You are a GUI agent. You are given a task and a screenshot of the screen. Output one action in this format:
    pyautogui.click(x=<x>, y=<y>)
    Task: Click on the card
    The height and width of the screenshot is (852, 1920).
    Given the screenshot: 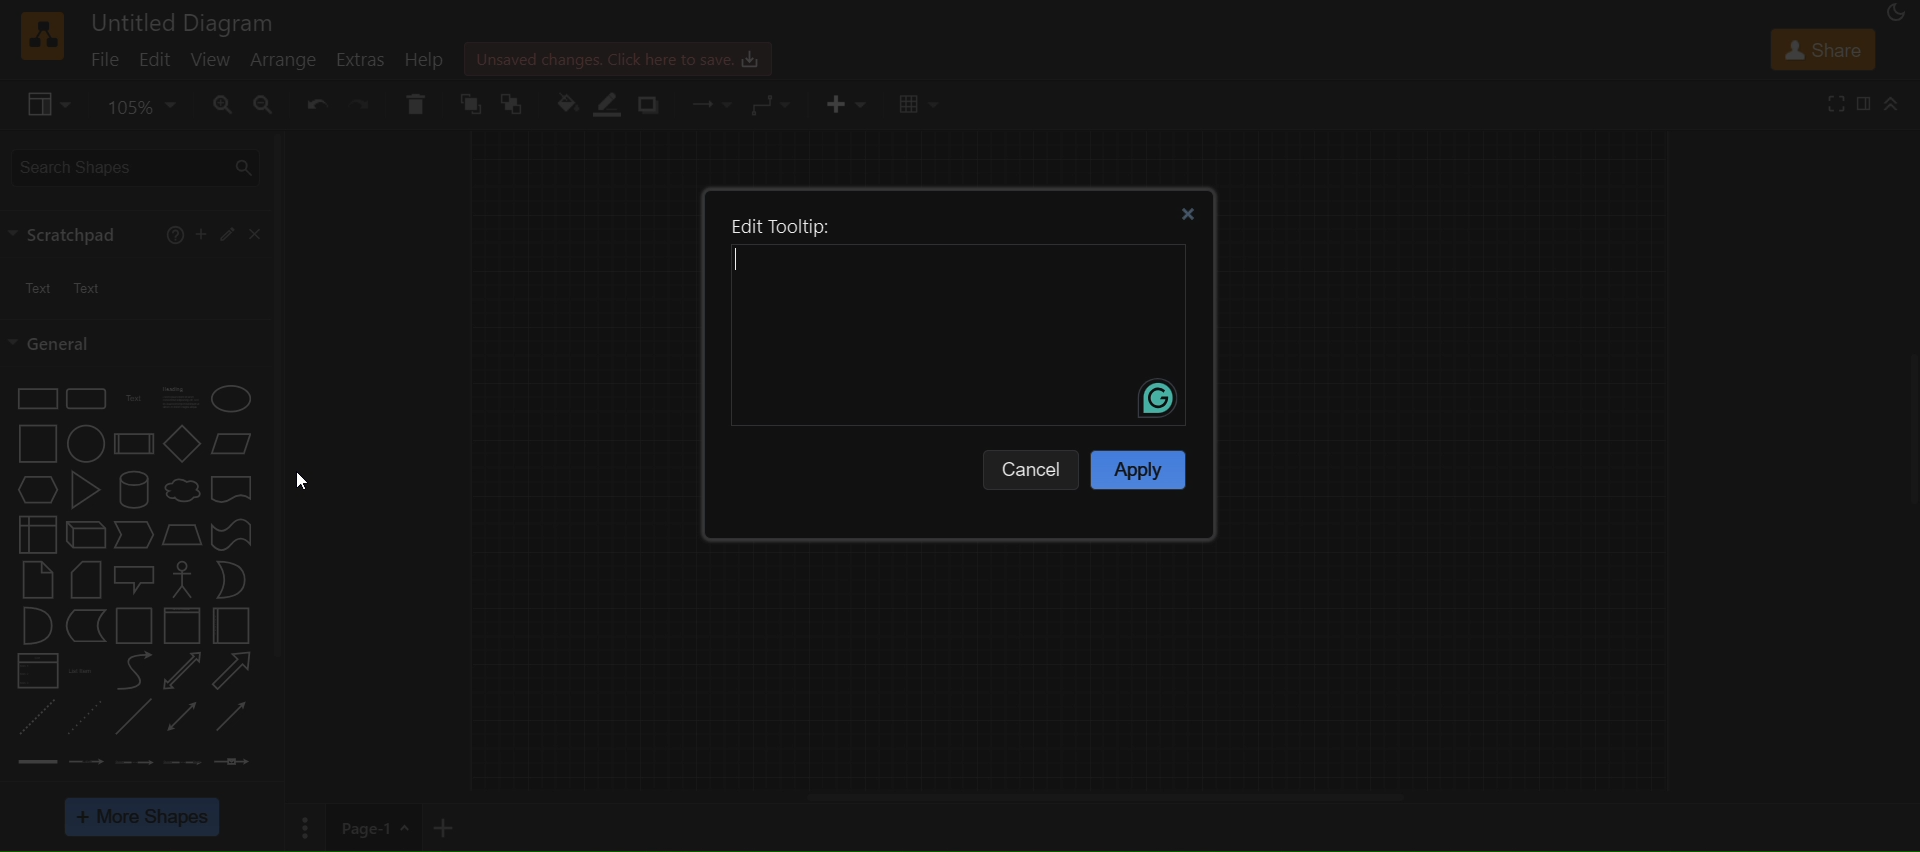 What is the action you would take?
    pyautogui.click(x=81, y=580)
    